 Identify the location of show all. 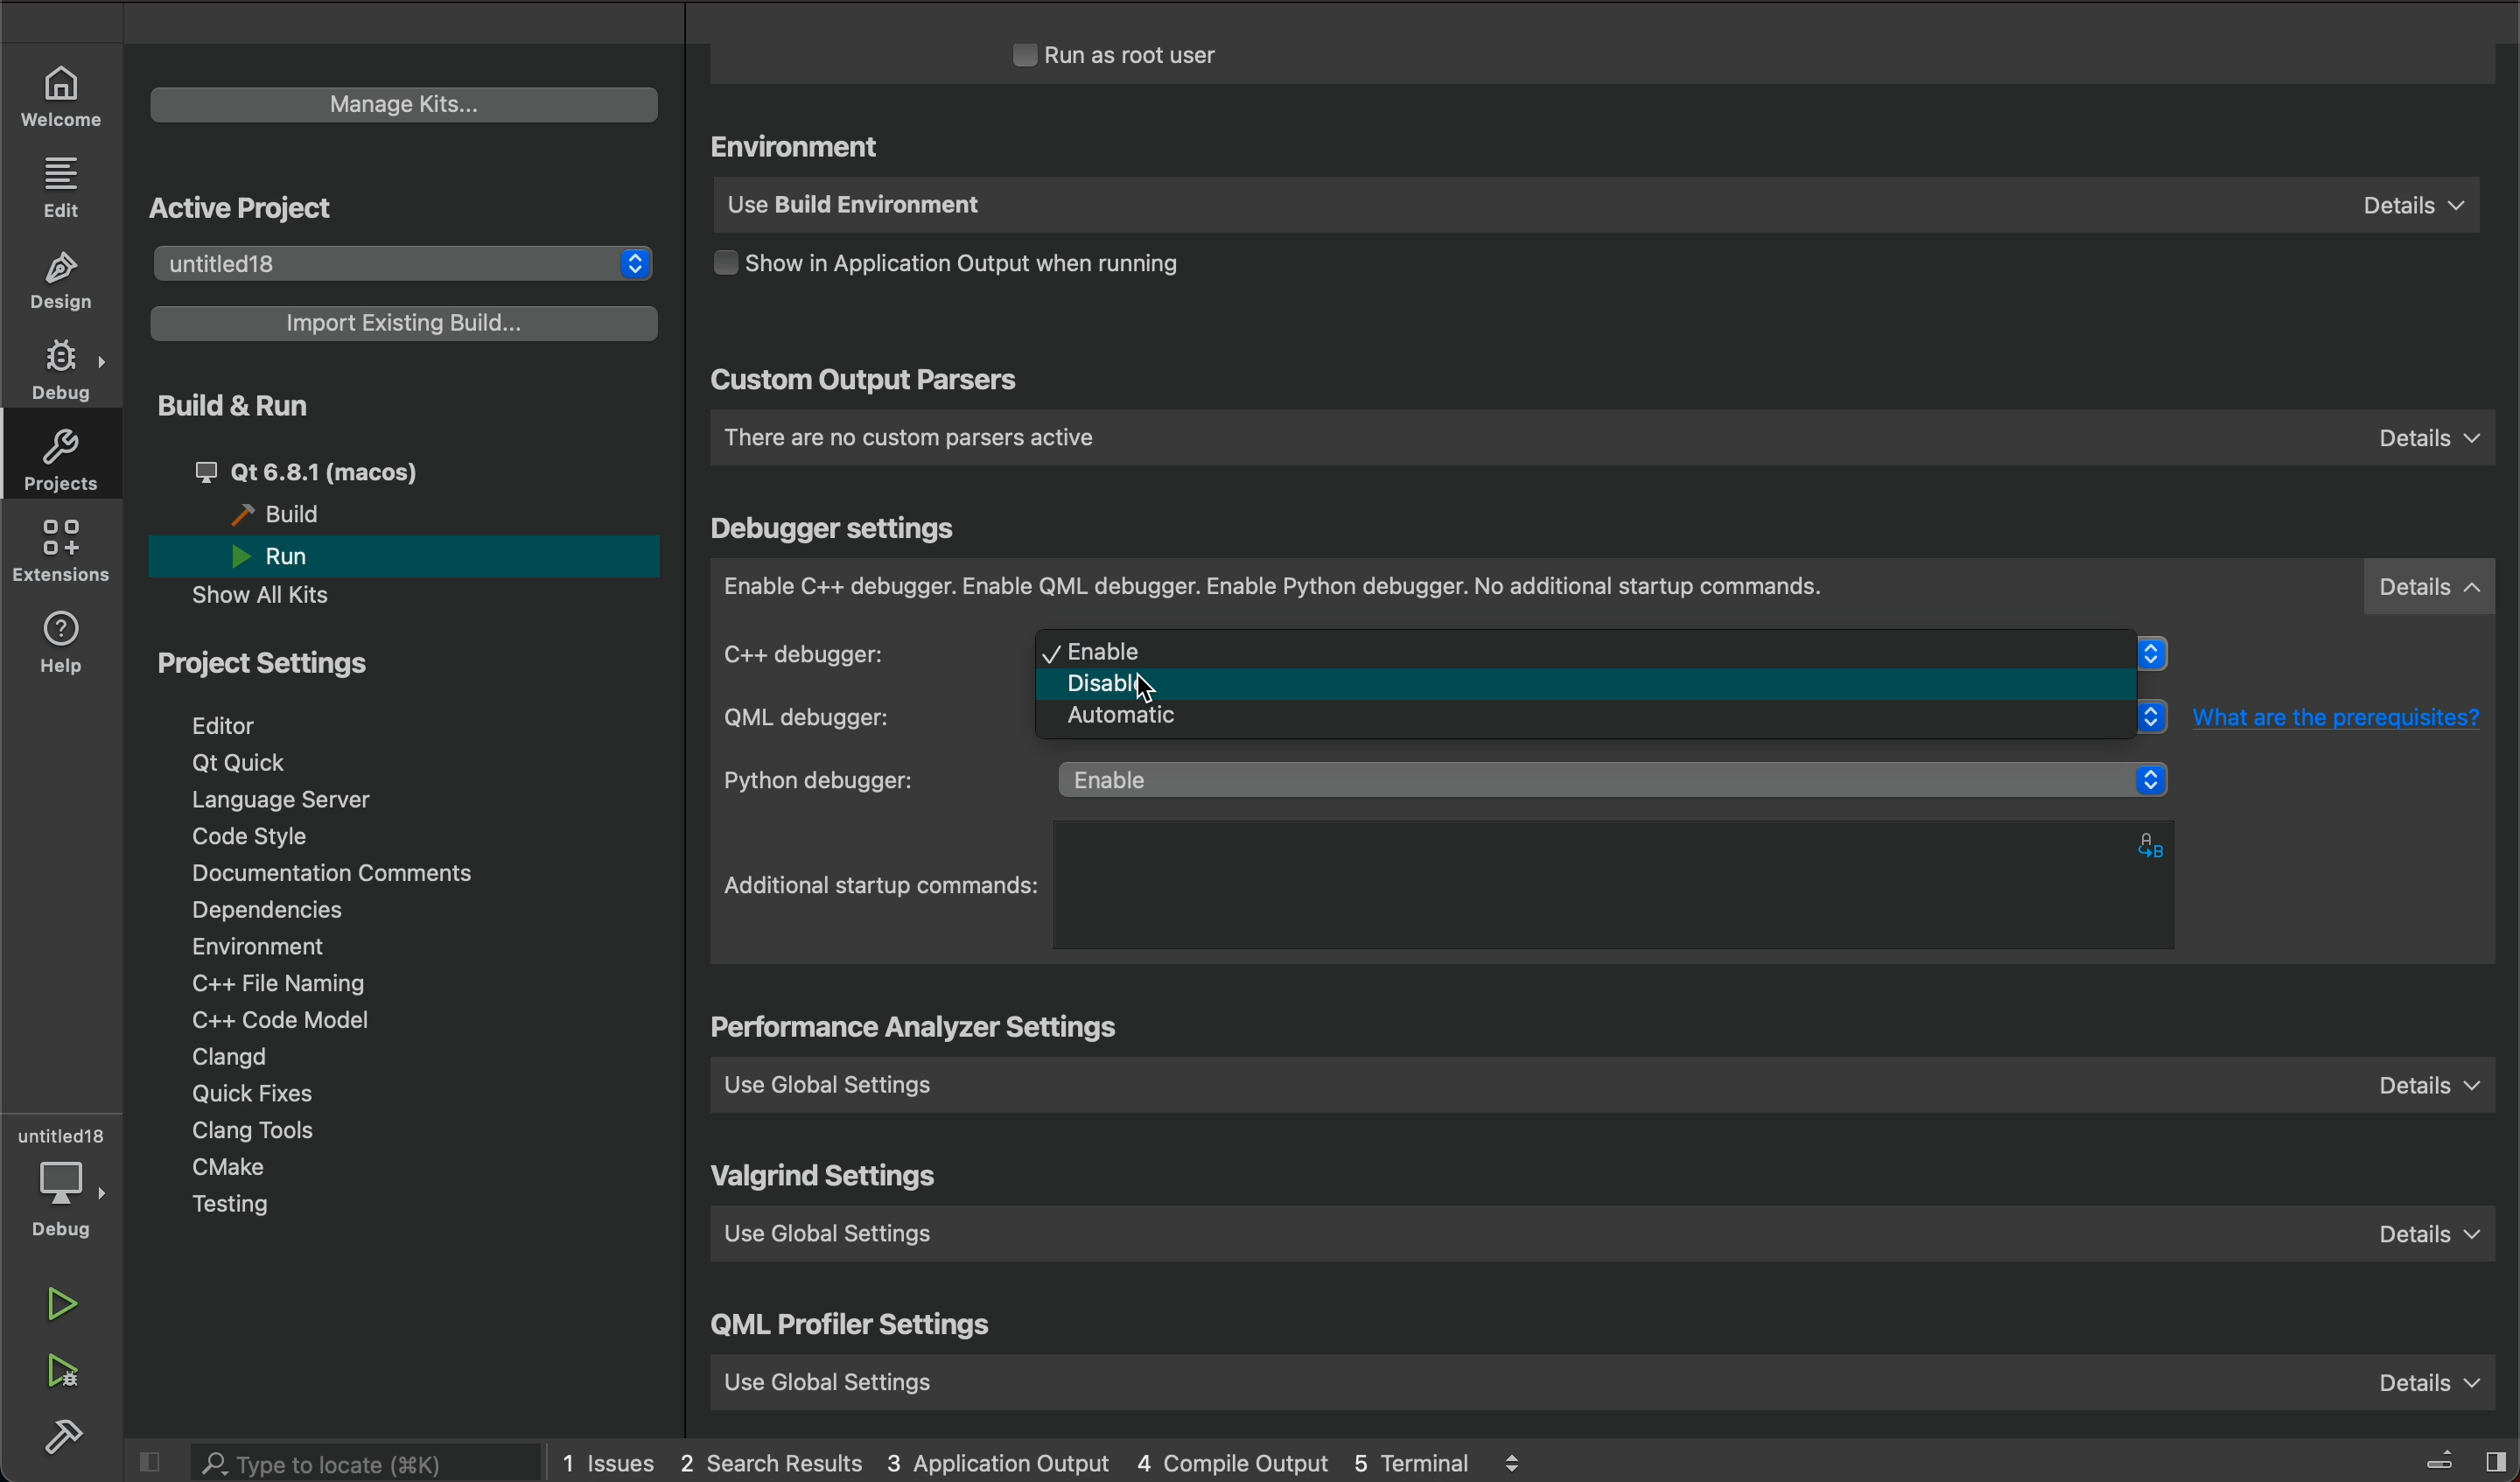
(276, 595).